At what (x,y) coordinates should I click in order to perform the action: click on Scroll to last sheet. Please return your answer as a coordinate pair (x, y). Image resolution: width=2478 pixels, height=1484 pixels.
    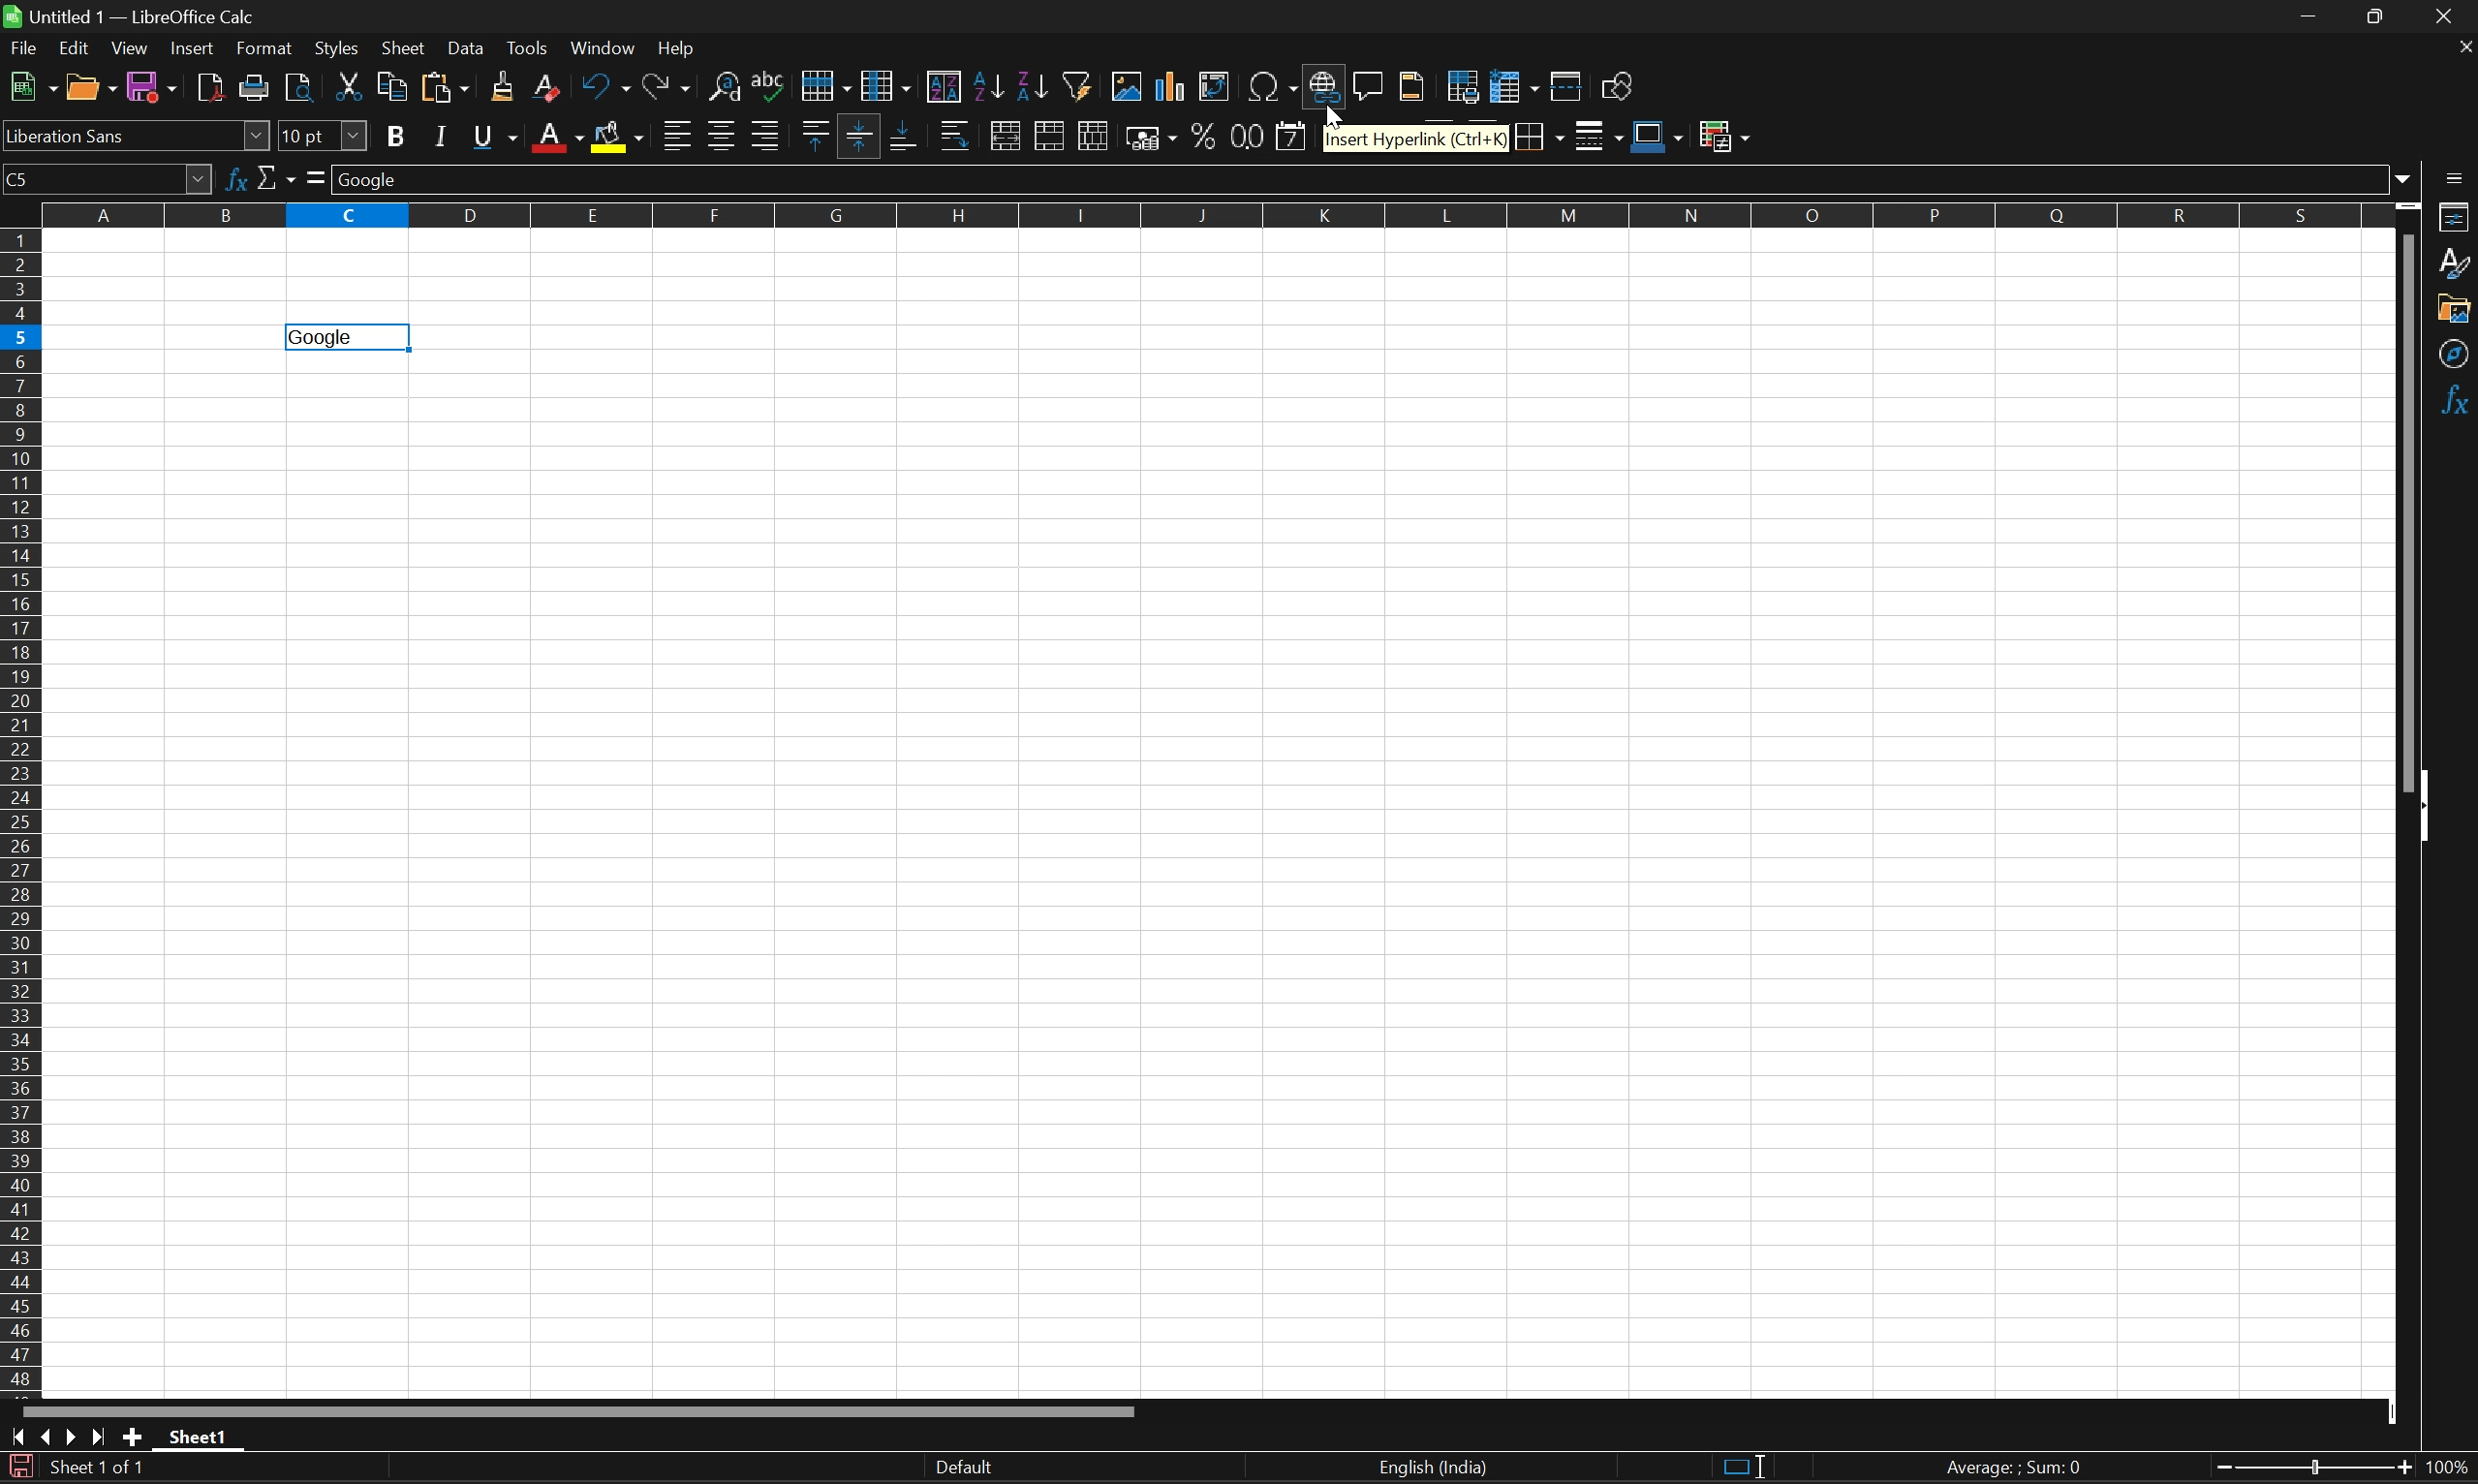
    Looking at the image, I should click on (96, 1442).